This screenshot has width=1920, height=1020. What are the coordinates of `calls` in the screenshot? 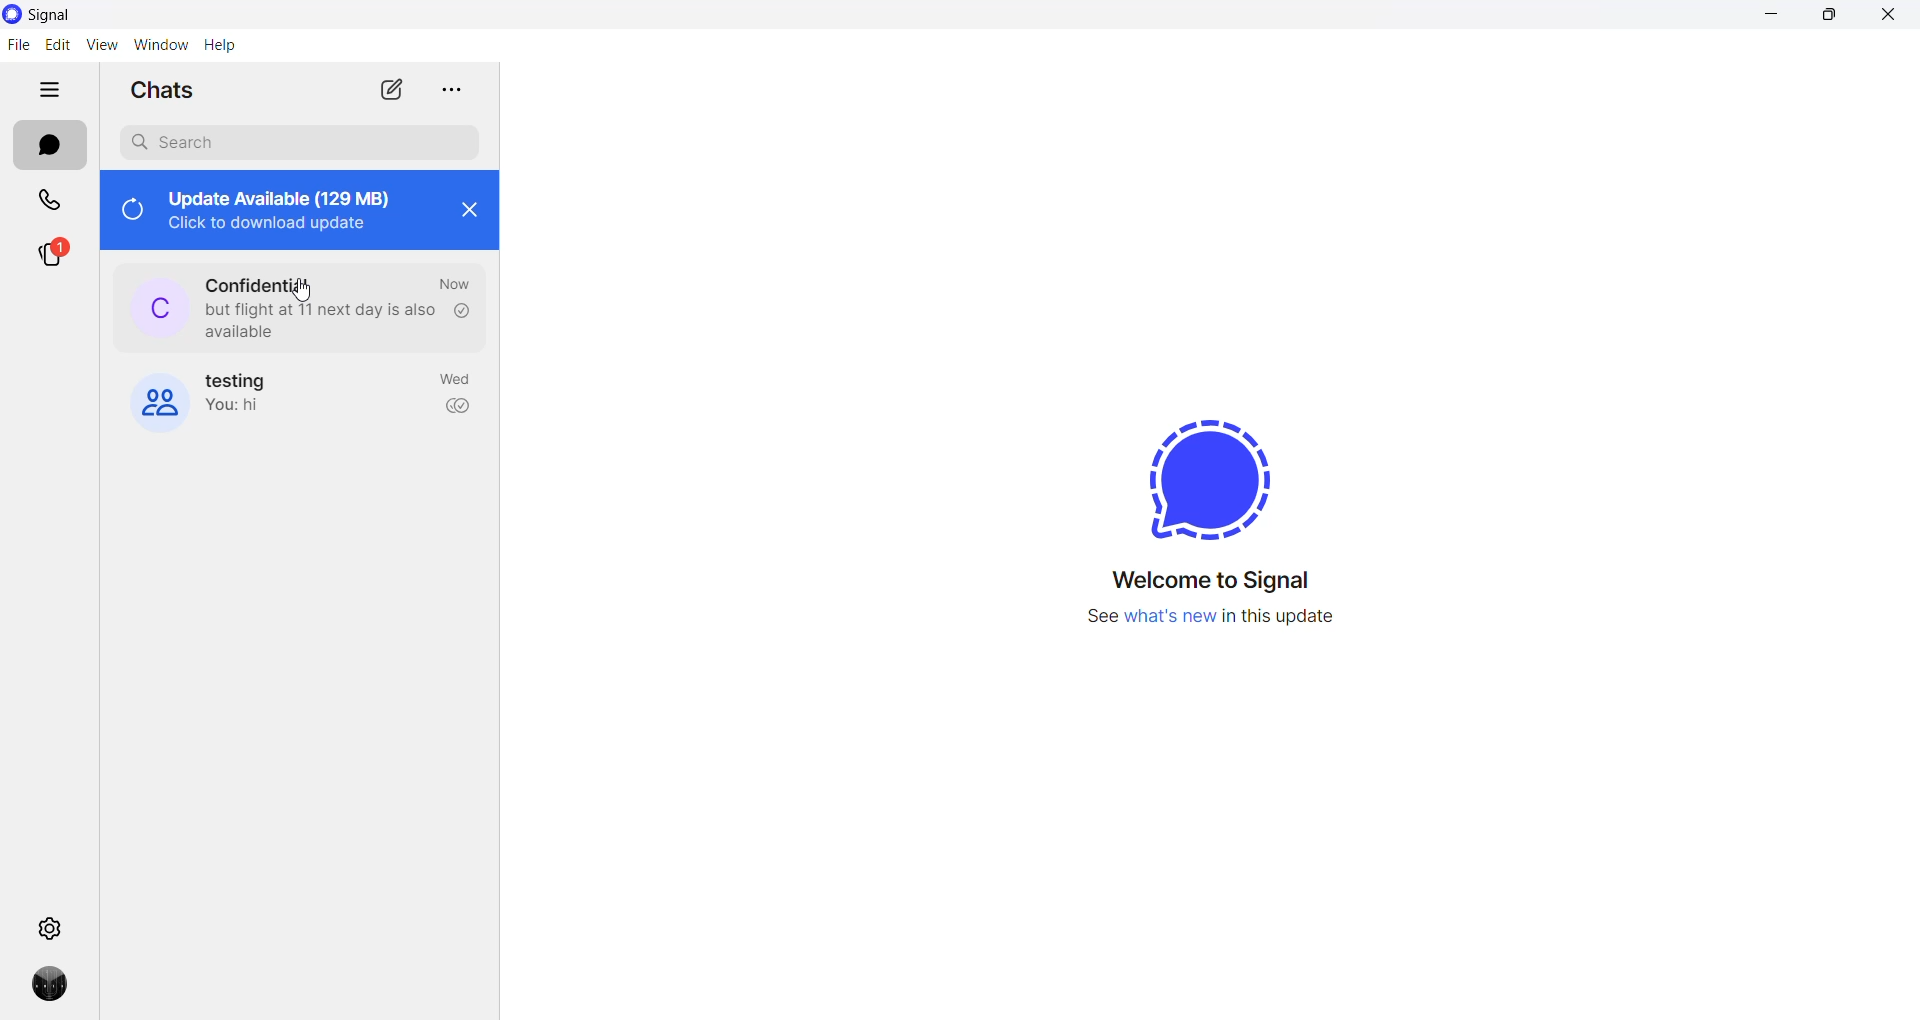 It's located at (44, 200).